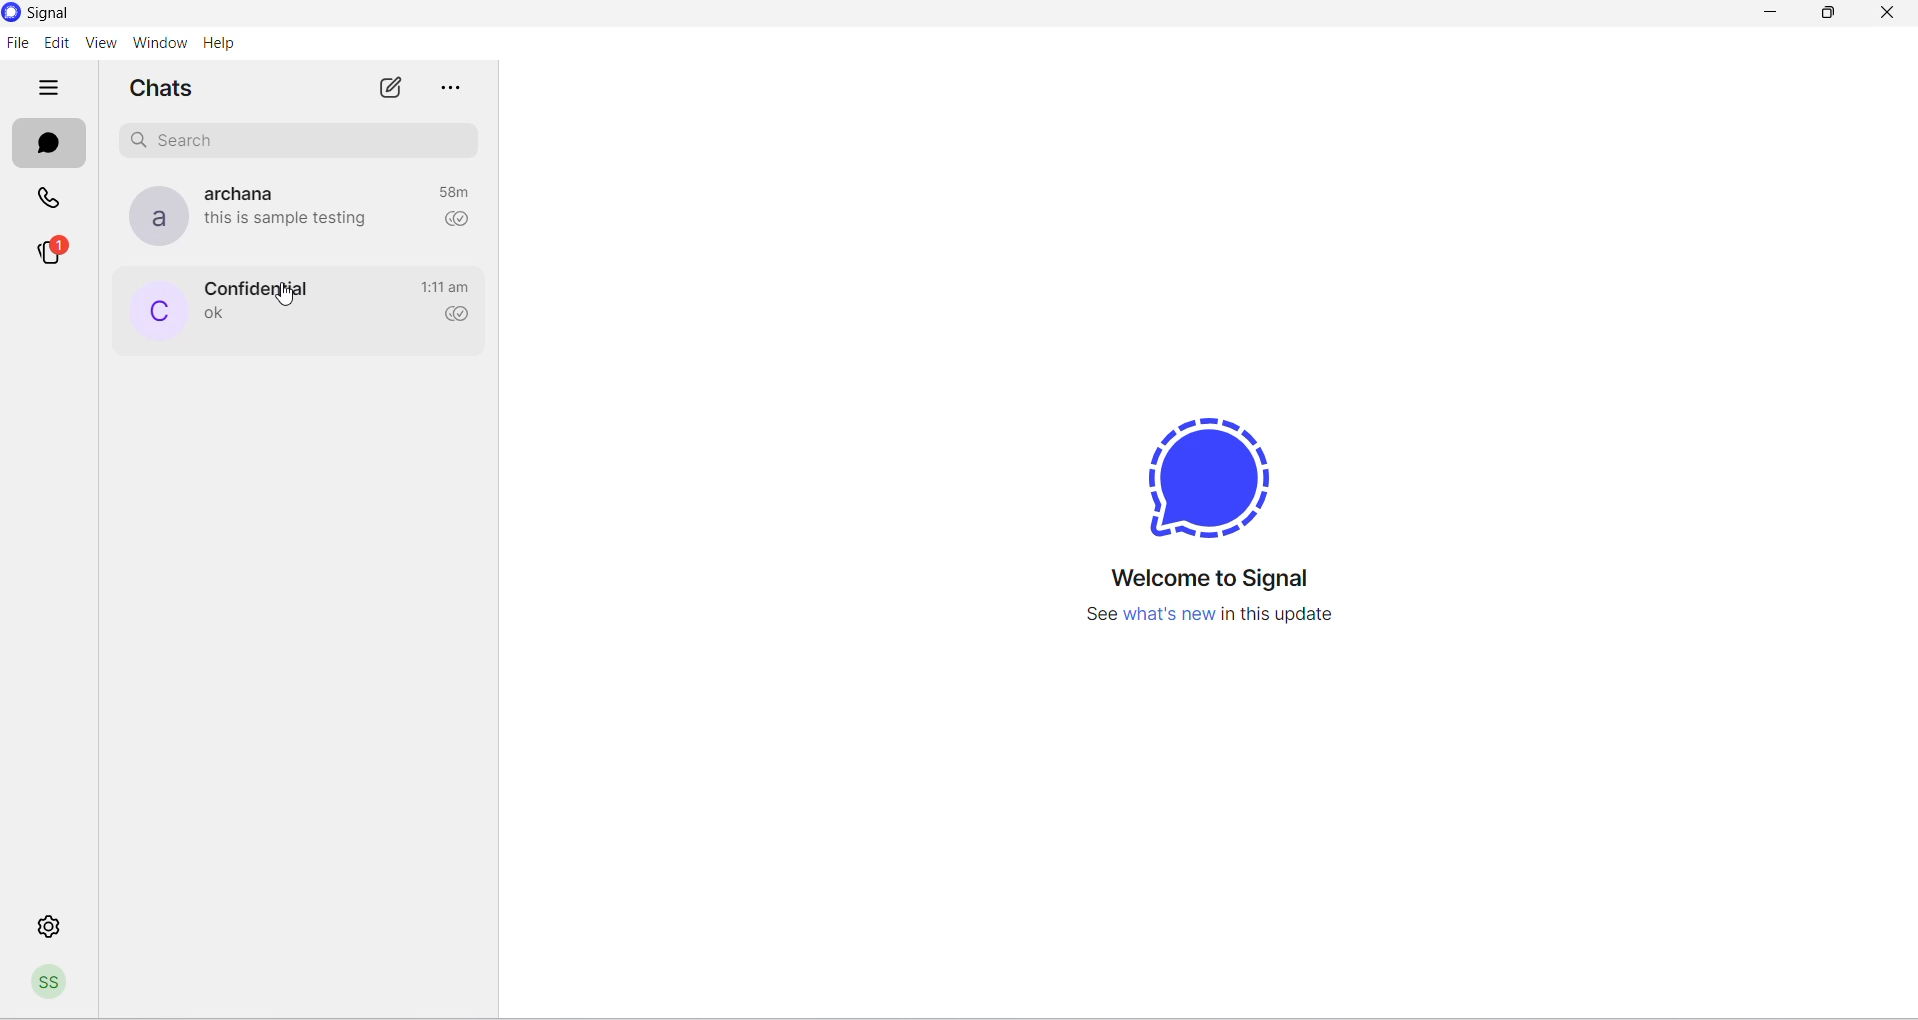 This screenshot has width=1918, height=1020. Describe the element at coordinates (152, 217) in the screenshot. I see `profile picture` at that location.